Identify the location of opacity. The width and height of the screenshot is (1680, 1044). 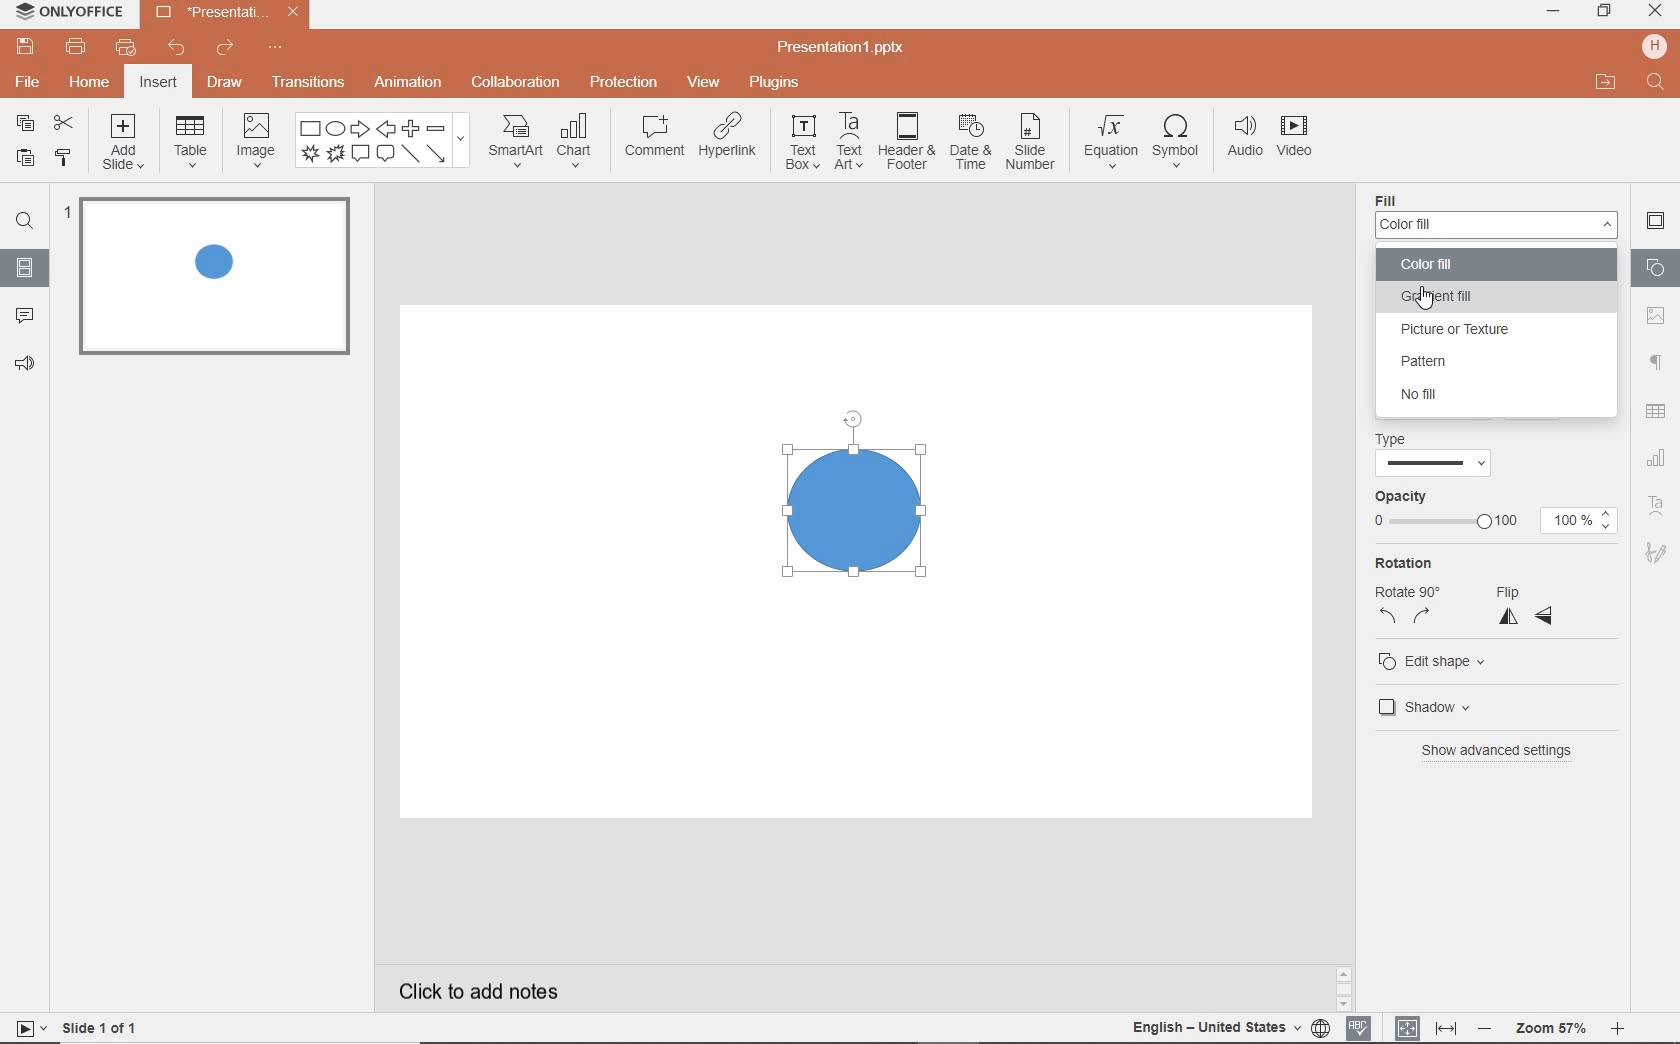
(1501, 513).